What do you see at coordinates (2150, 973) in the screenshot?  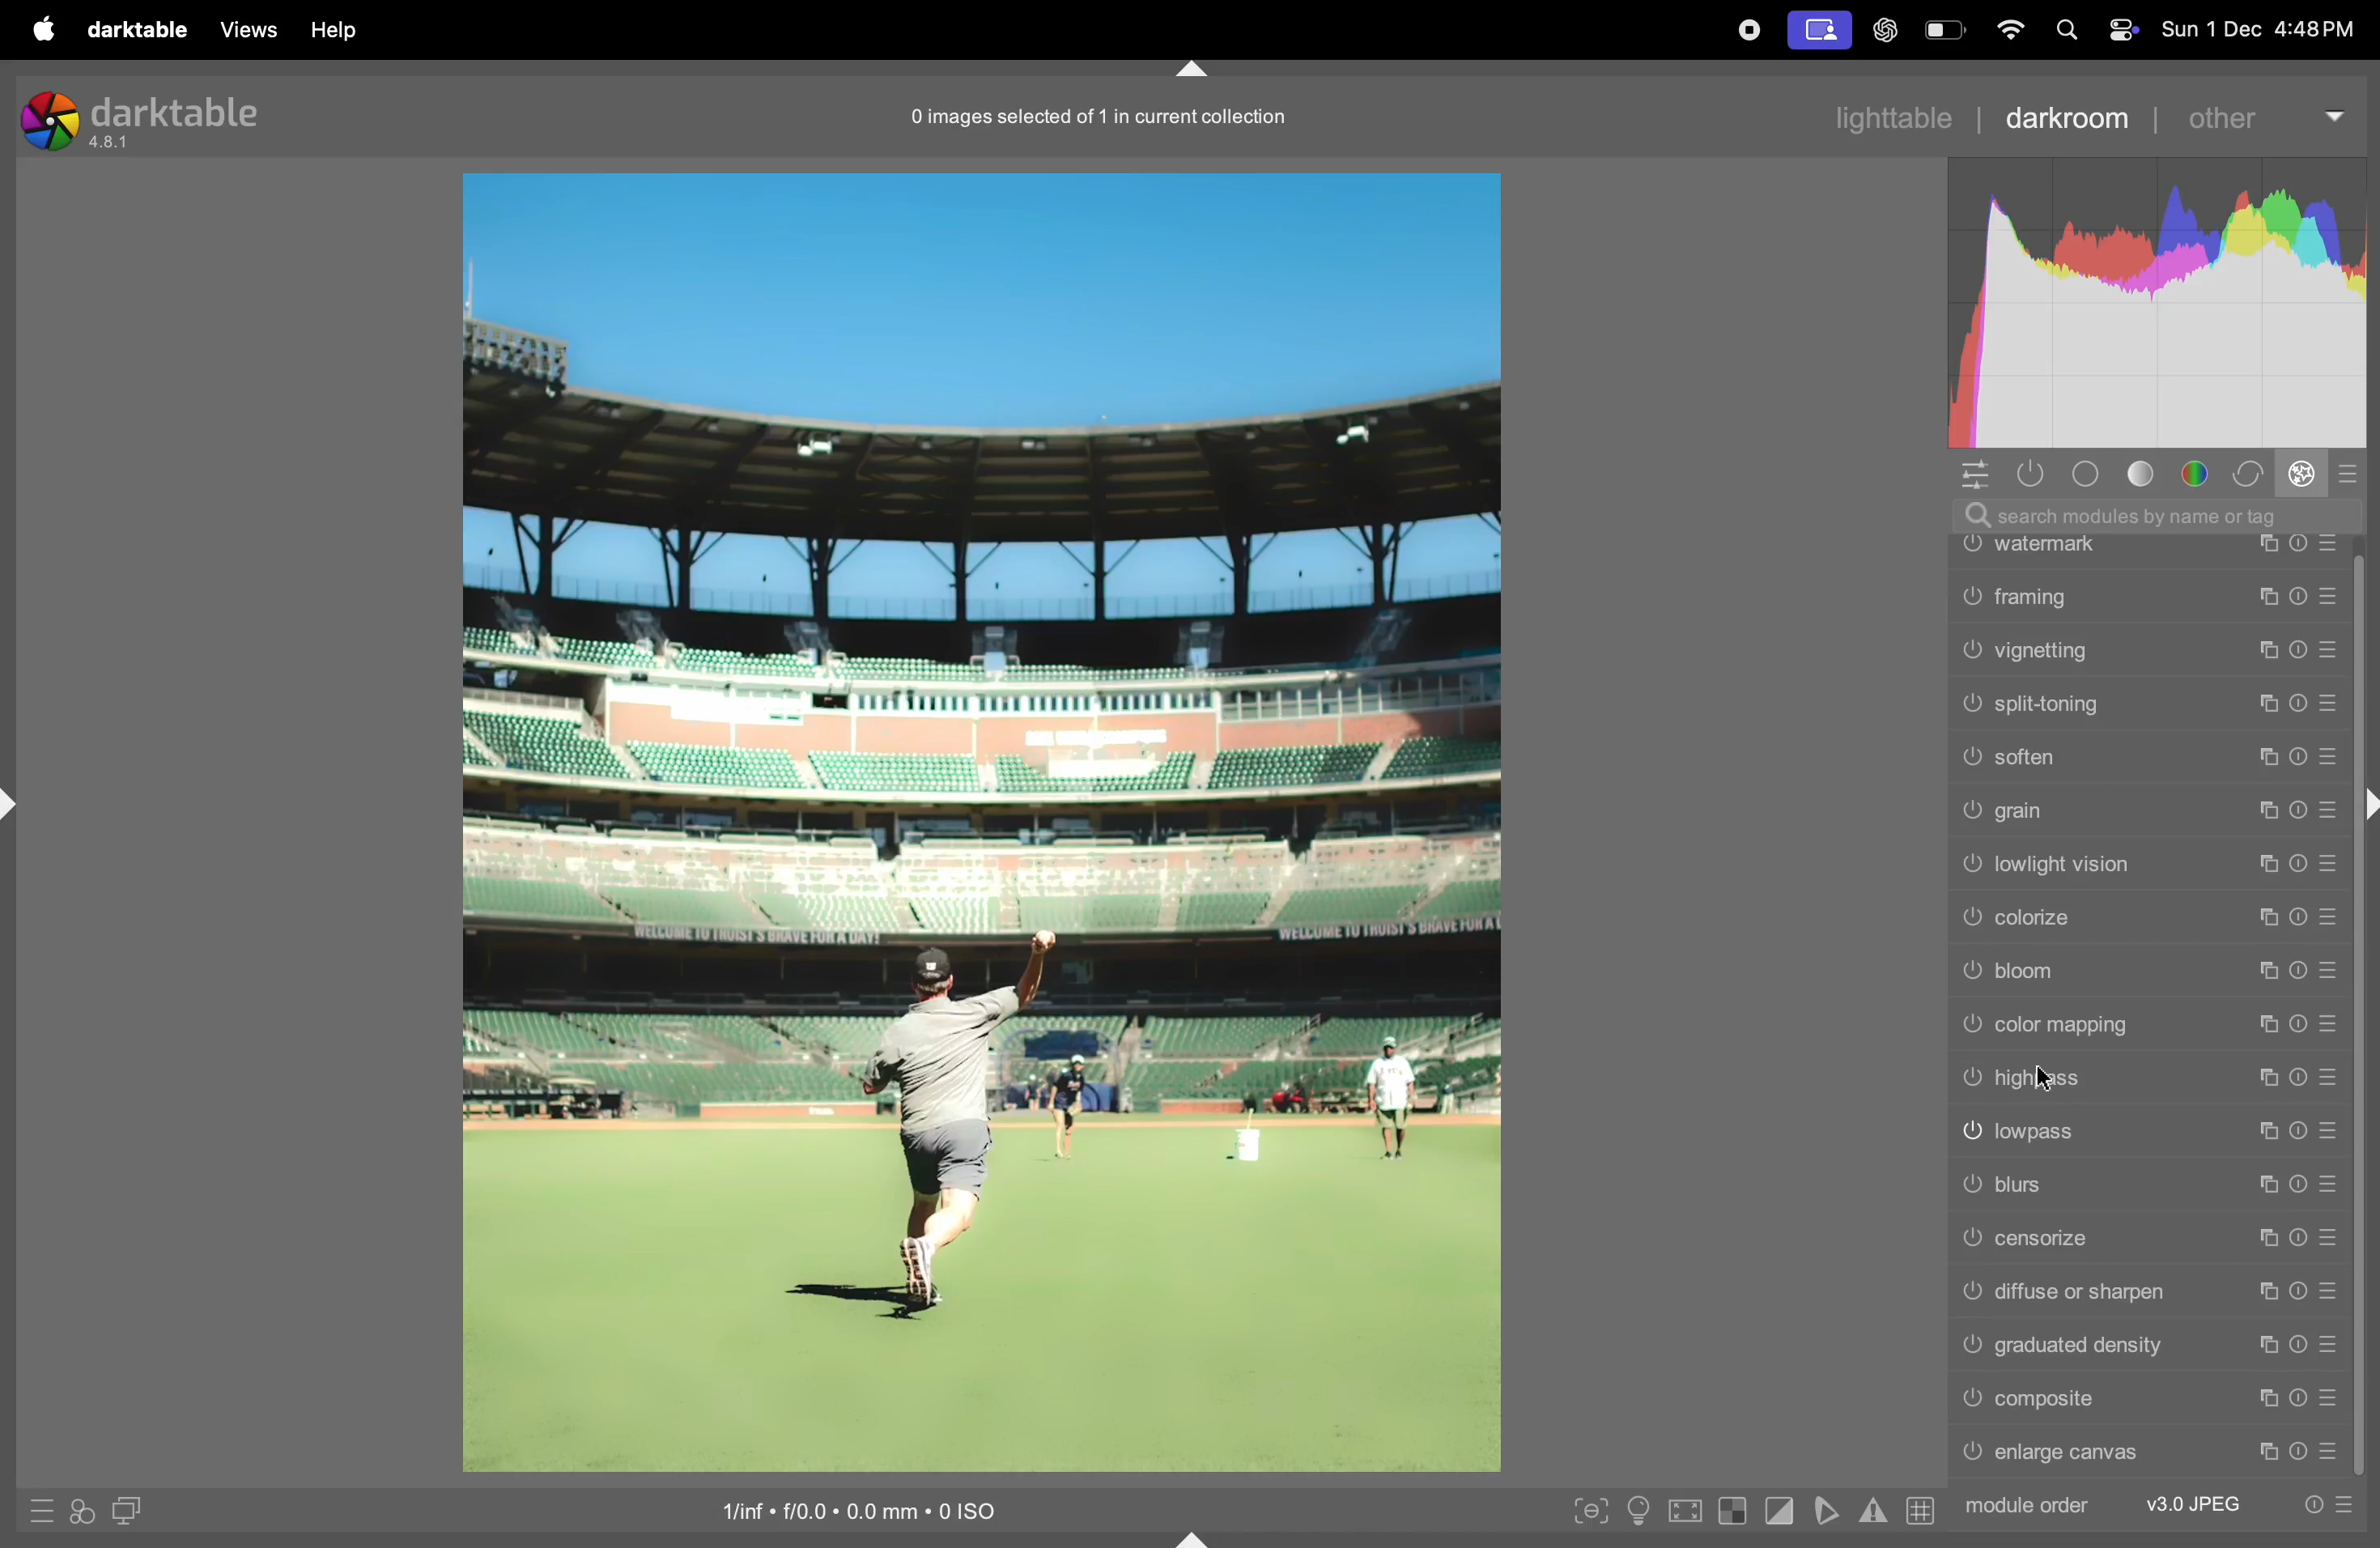 I see `bloom` at bounding box center [2150, 973].